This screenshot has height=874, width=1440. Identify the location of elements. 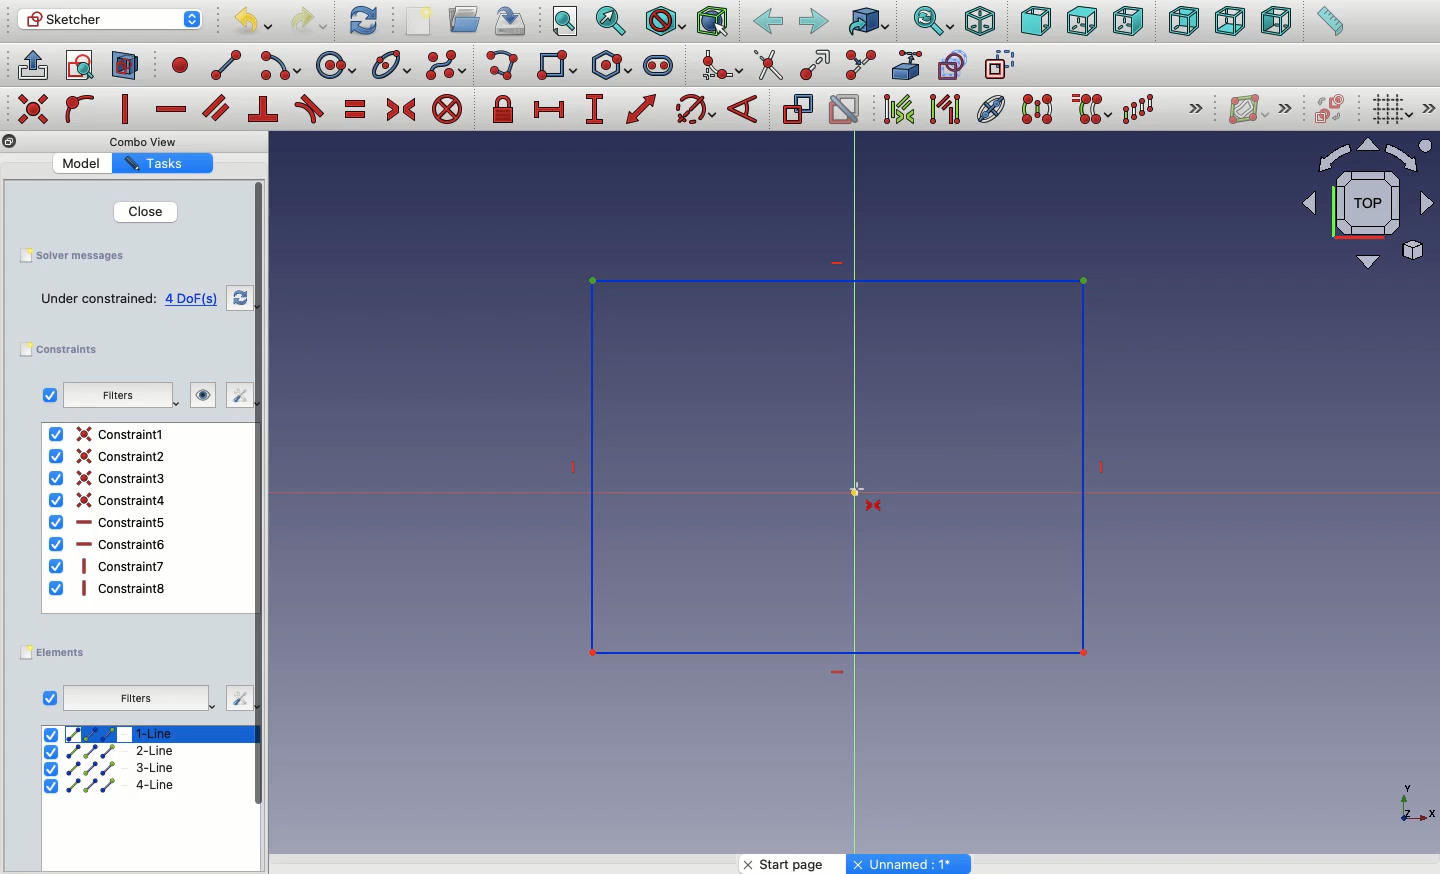
(56, 653).